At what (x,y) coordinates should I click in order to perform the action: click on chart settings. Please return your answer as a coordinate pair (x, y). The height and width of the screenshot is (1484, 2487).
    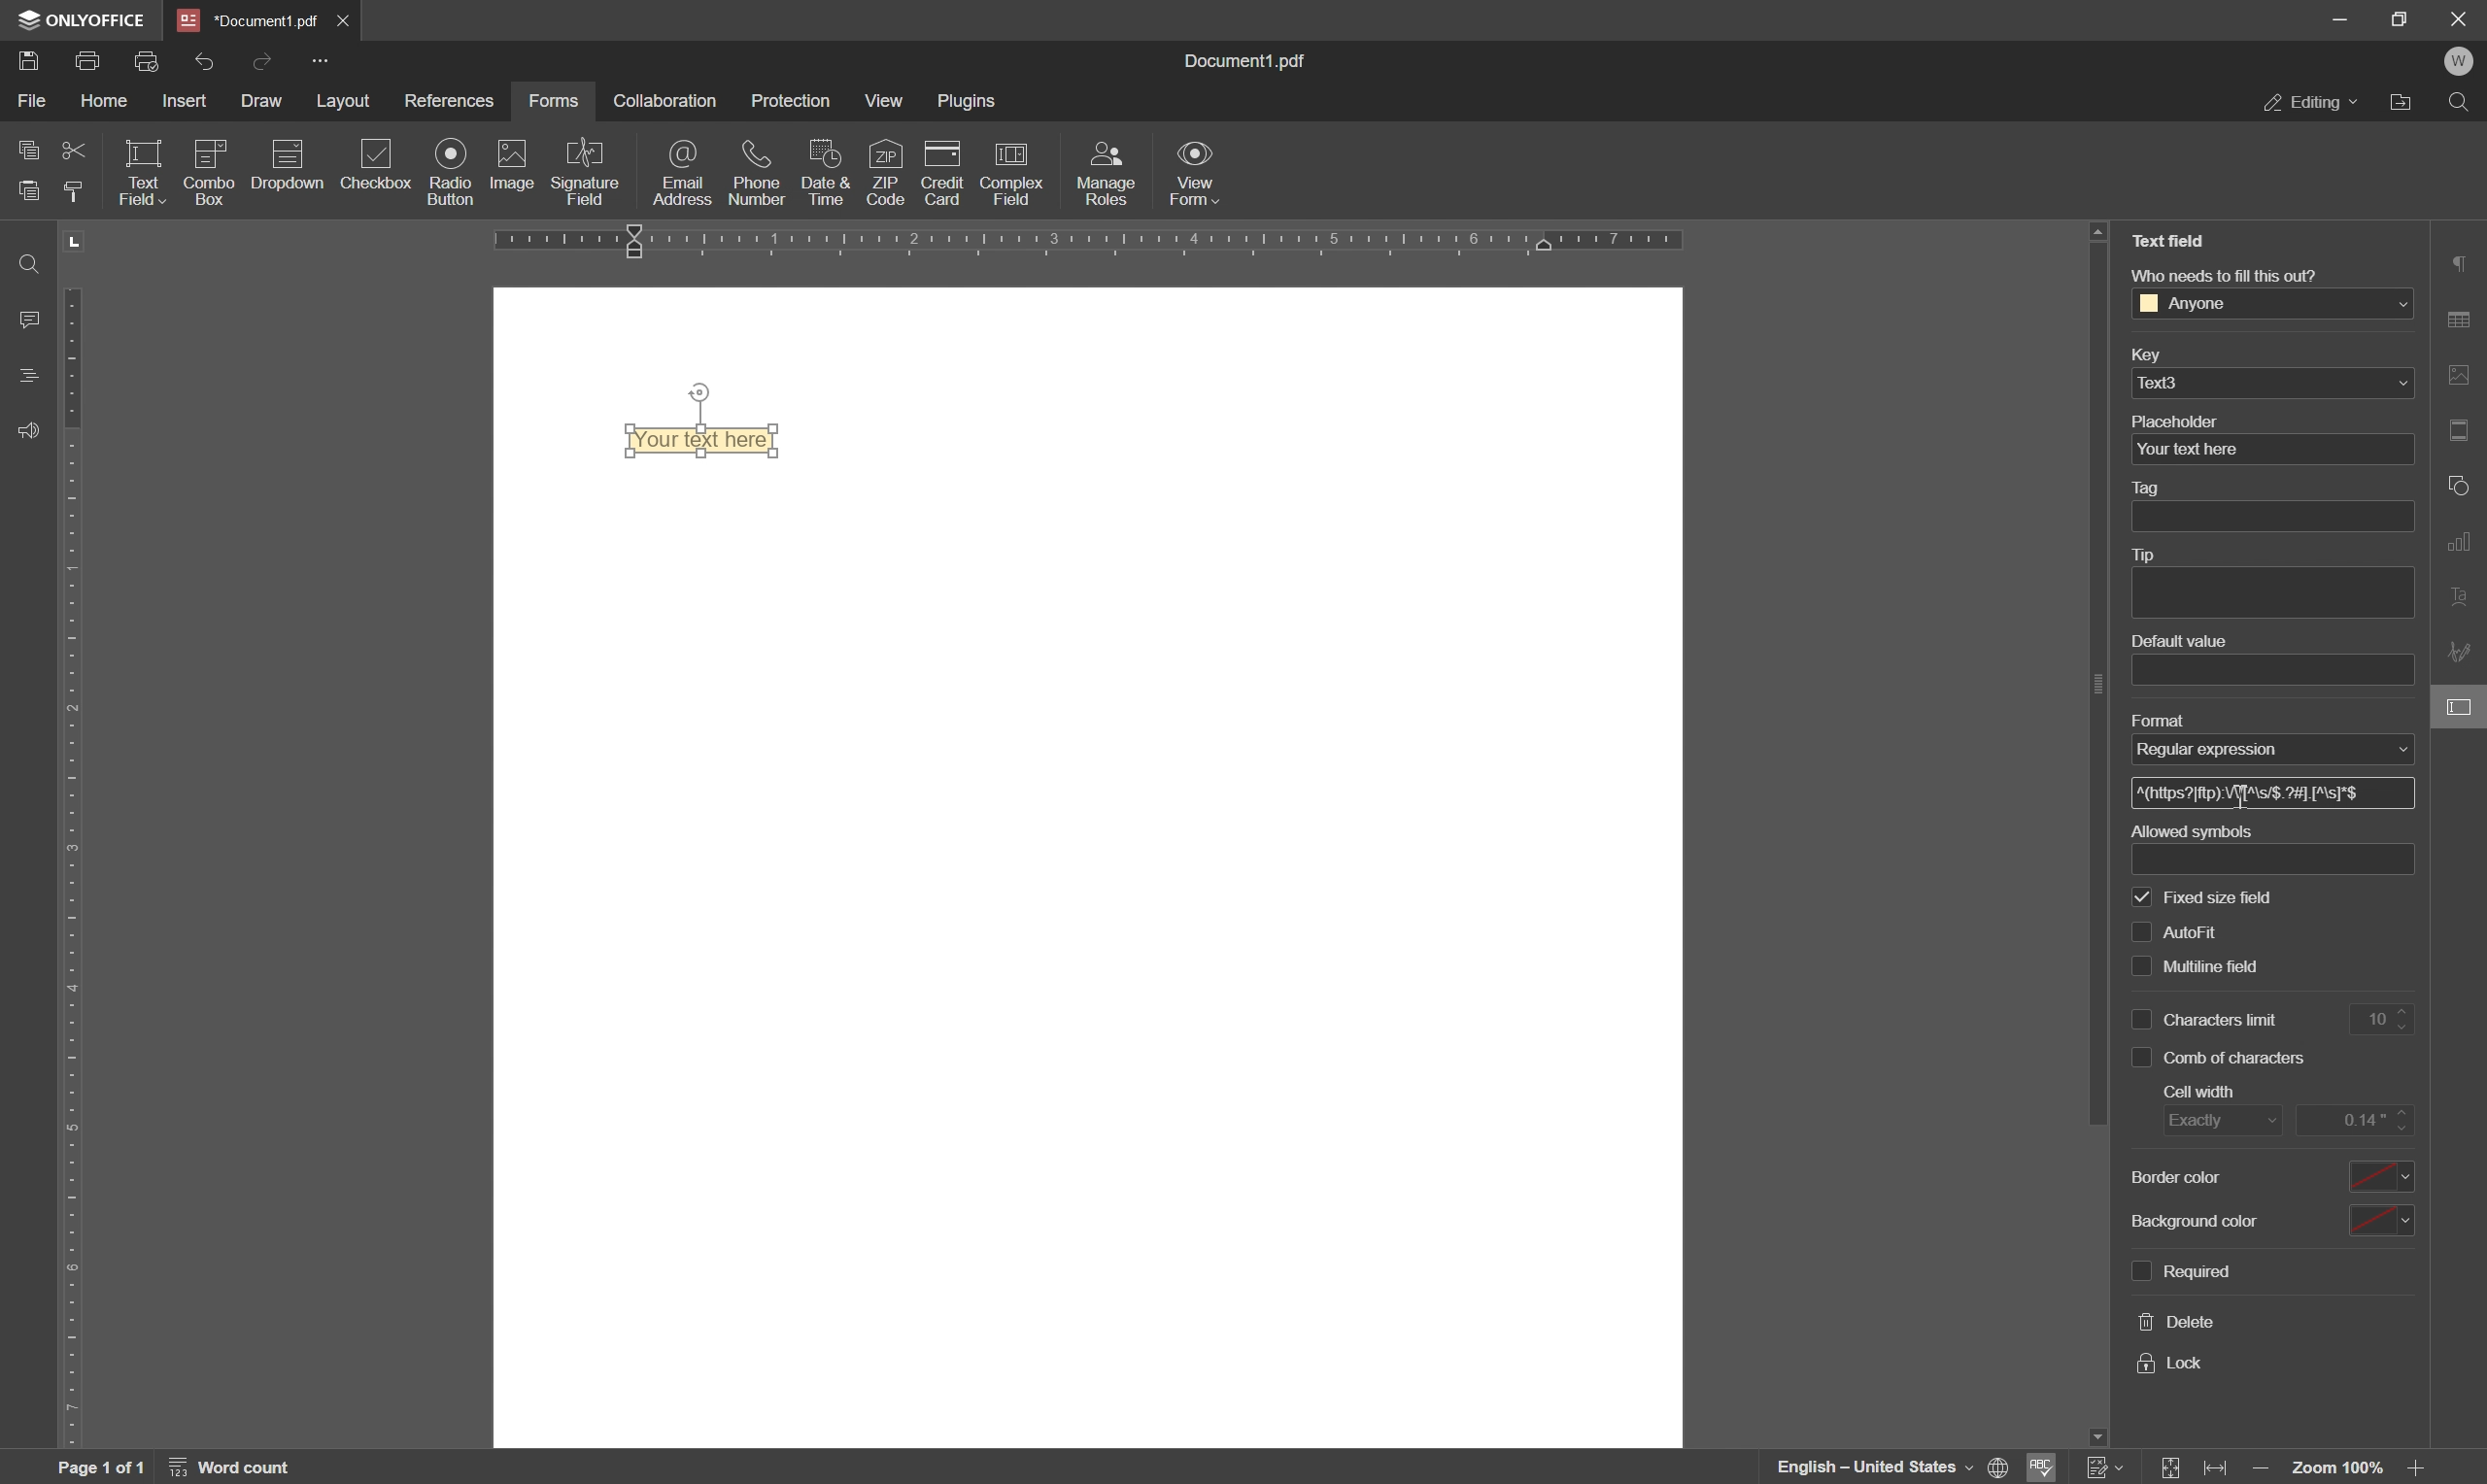
    Looking at the image, I should click on (2464, 545).